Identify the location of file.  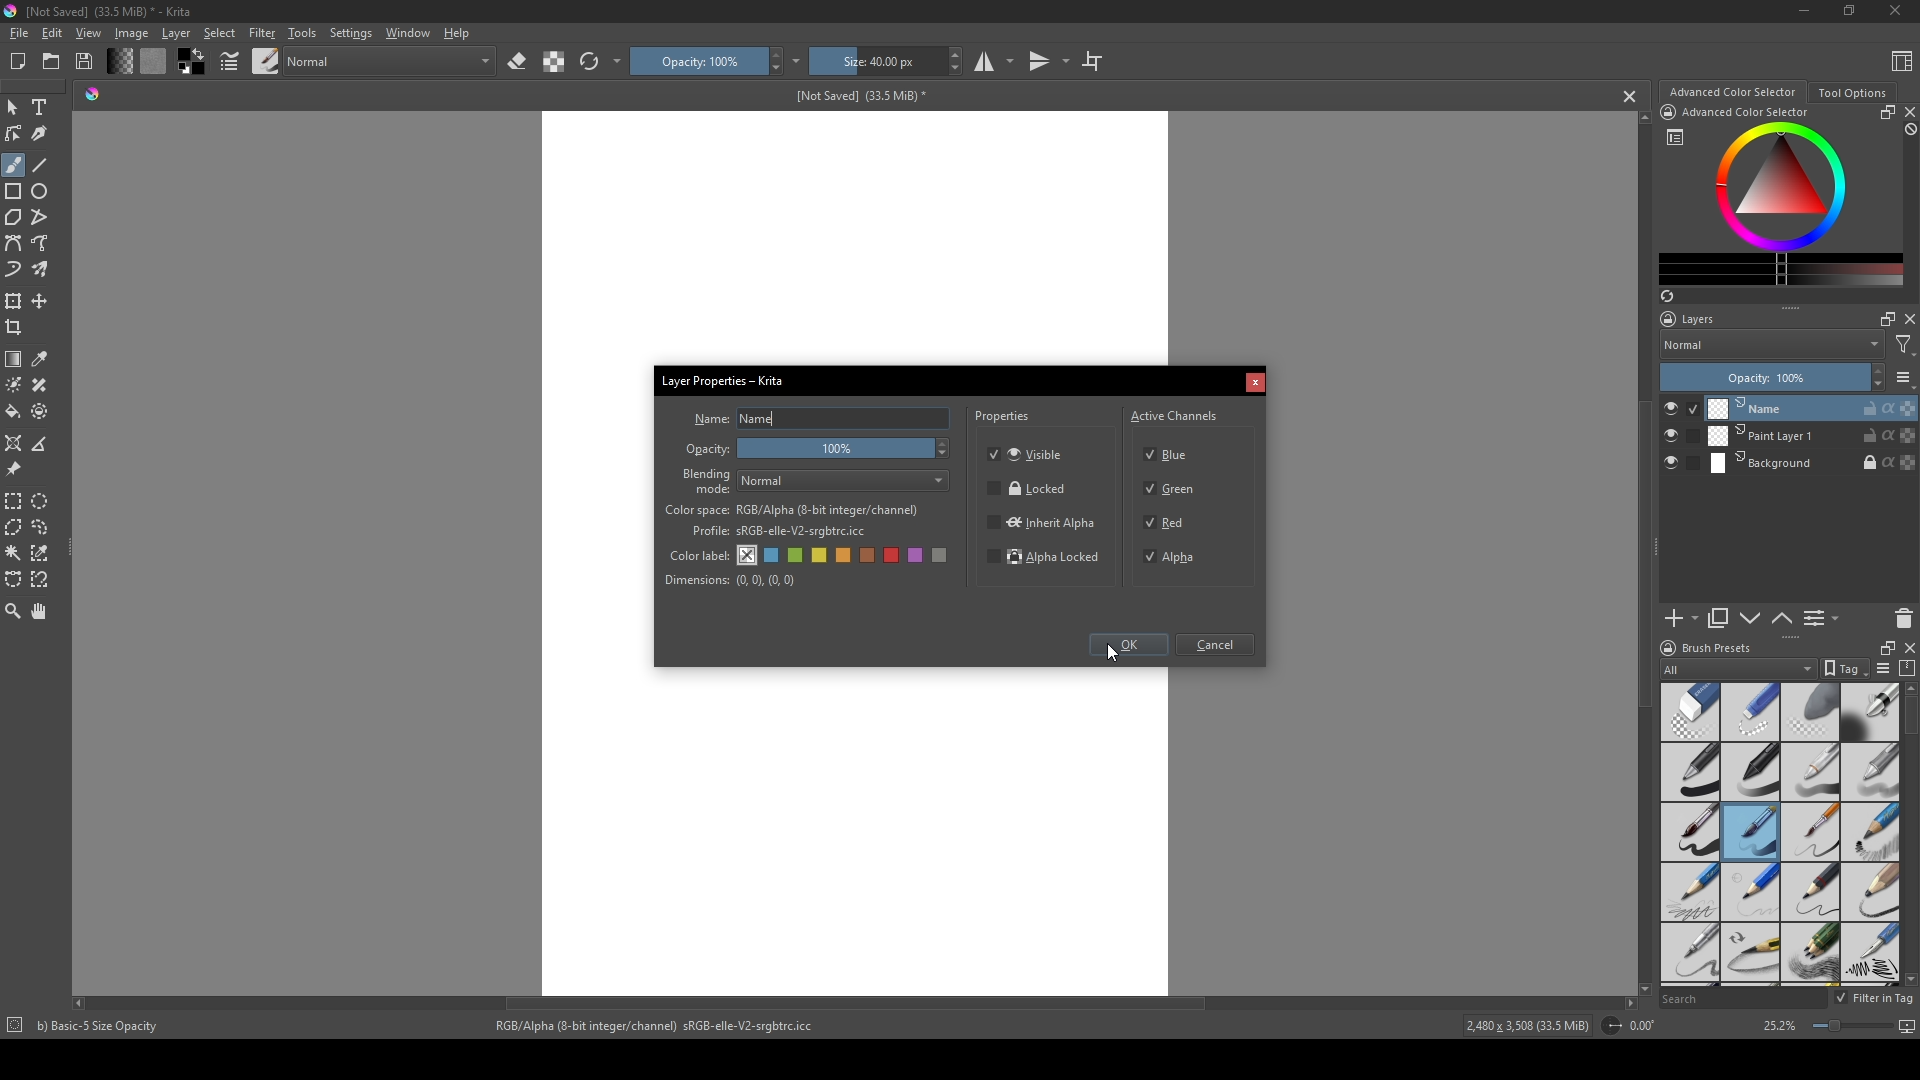
(18, 34).